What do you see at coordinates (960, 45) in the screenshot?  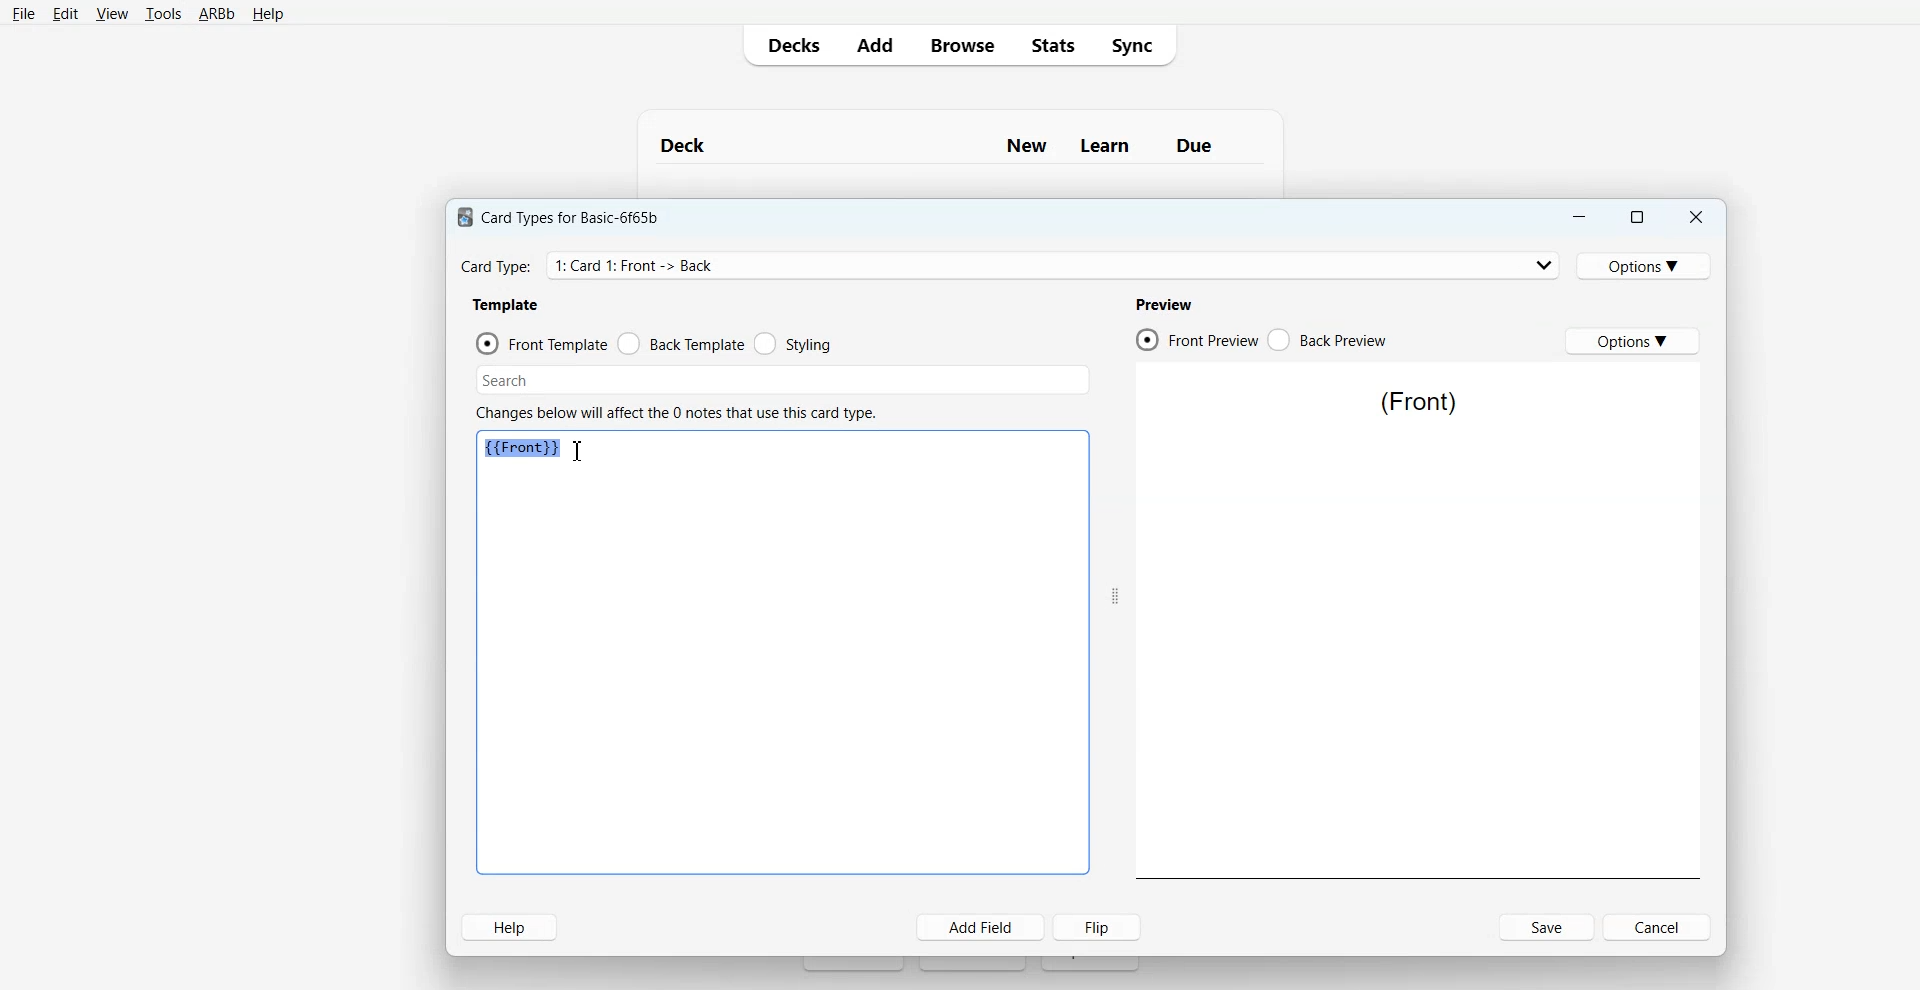 I see `Browse` at bounding box center [960, 45].